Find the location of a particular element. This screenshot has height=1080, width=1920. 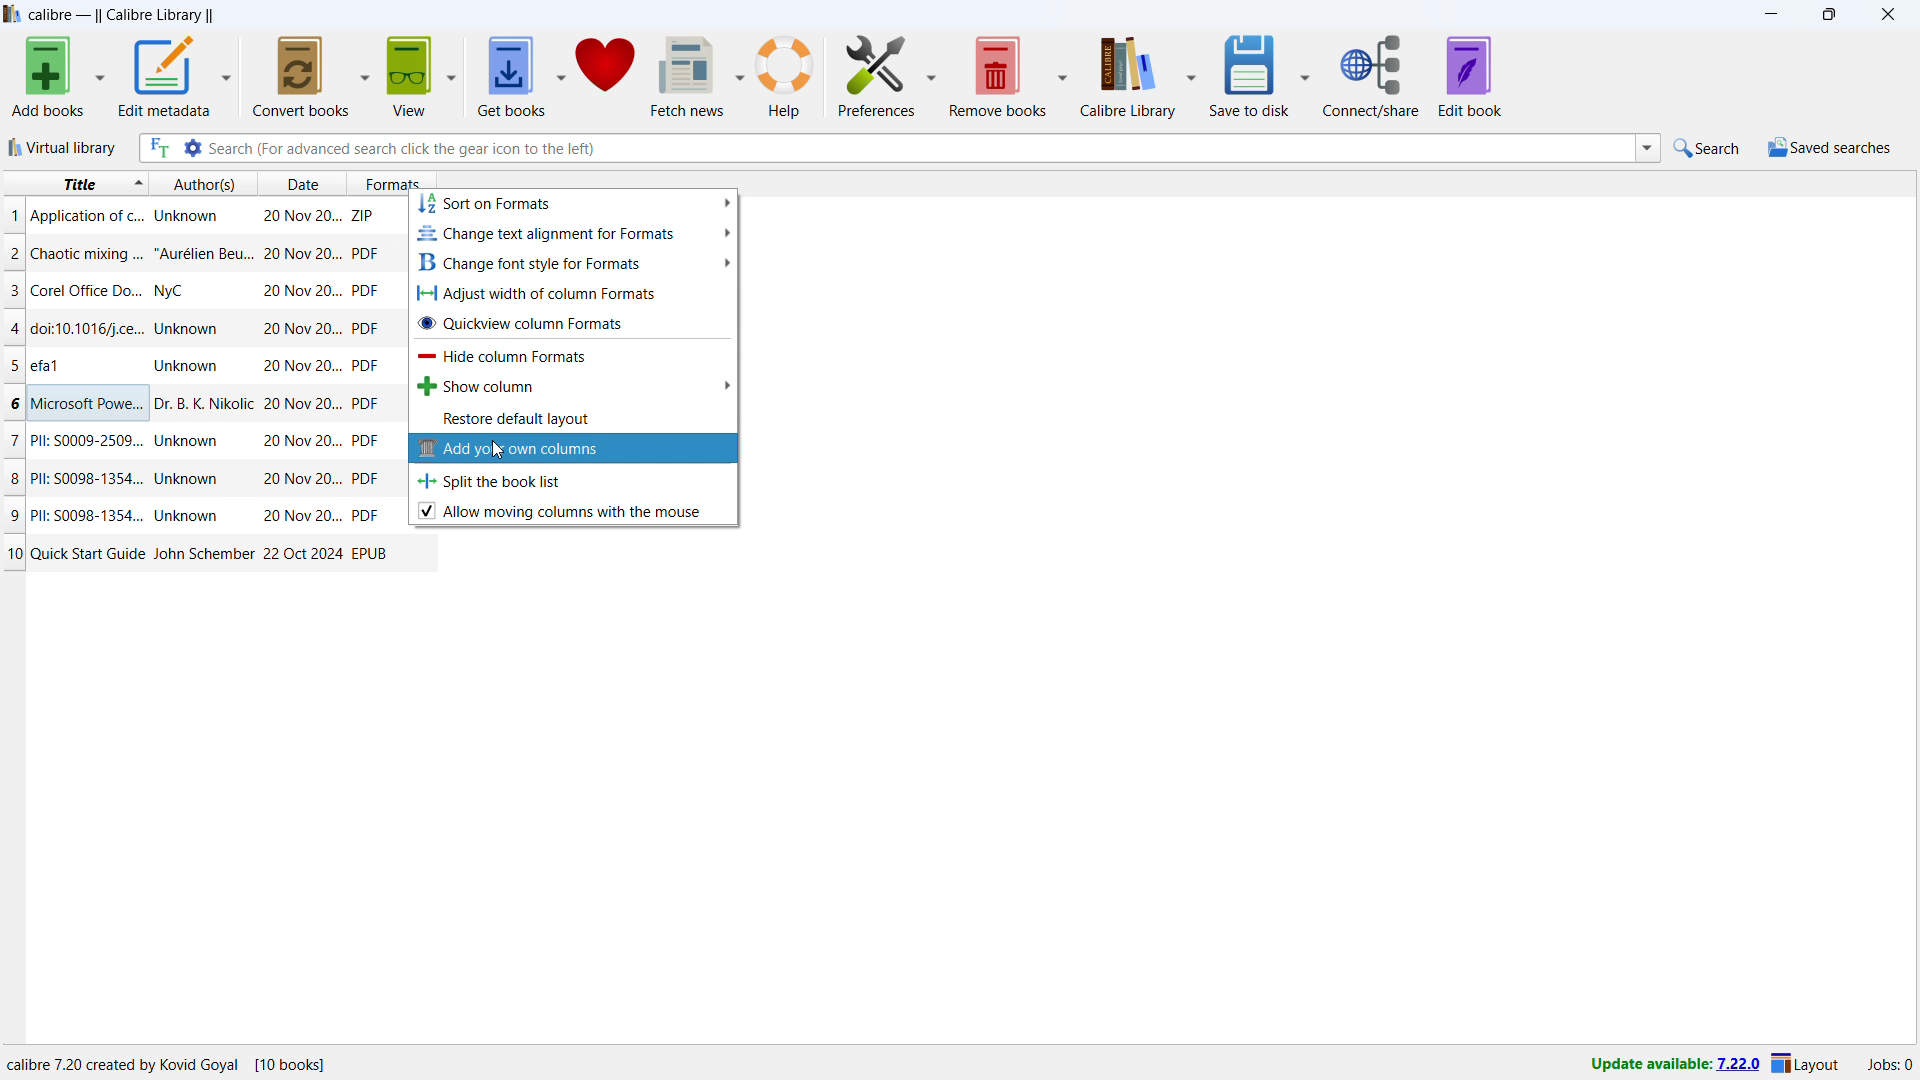

minimize is located at coordinates (1768, 15).